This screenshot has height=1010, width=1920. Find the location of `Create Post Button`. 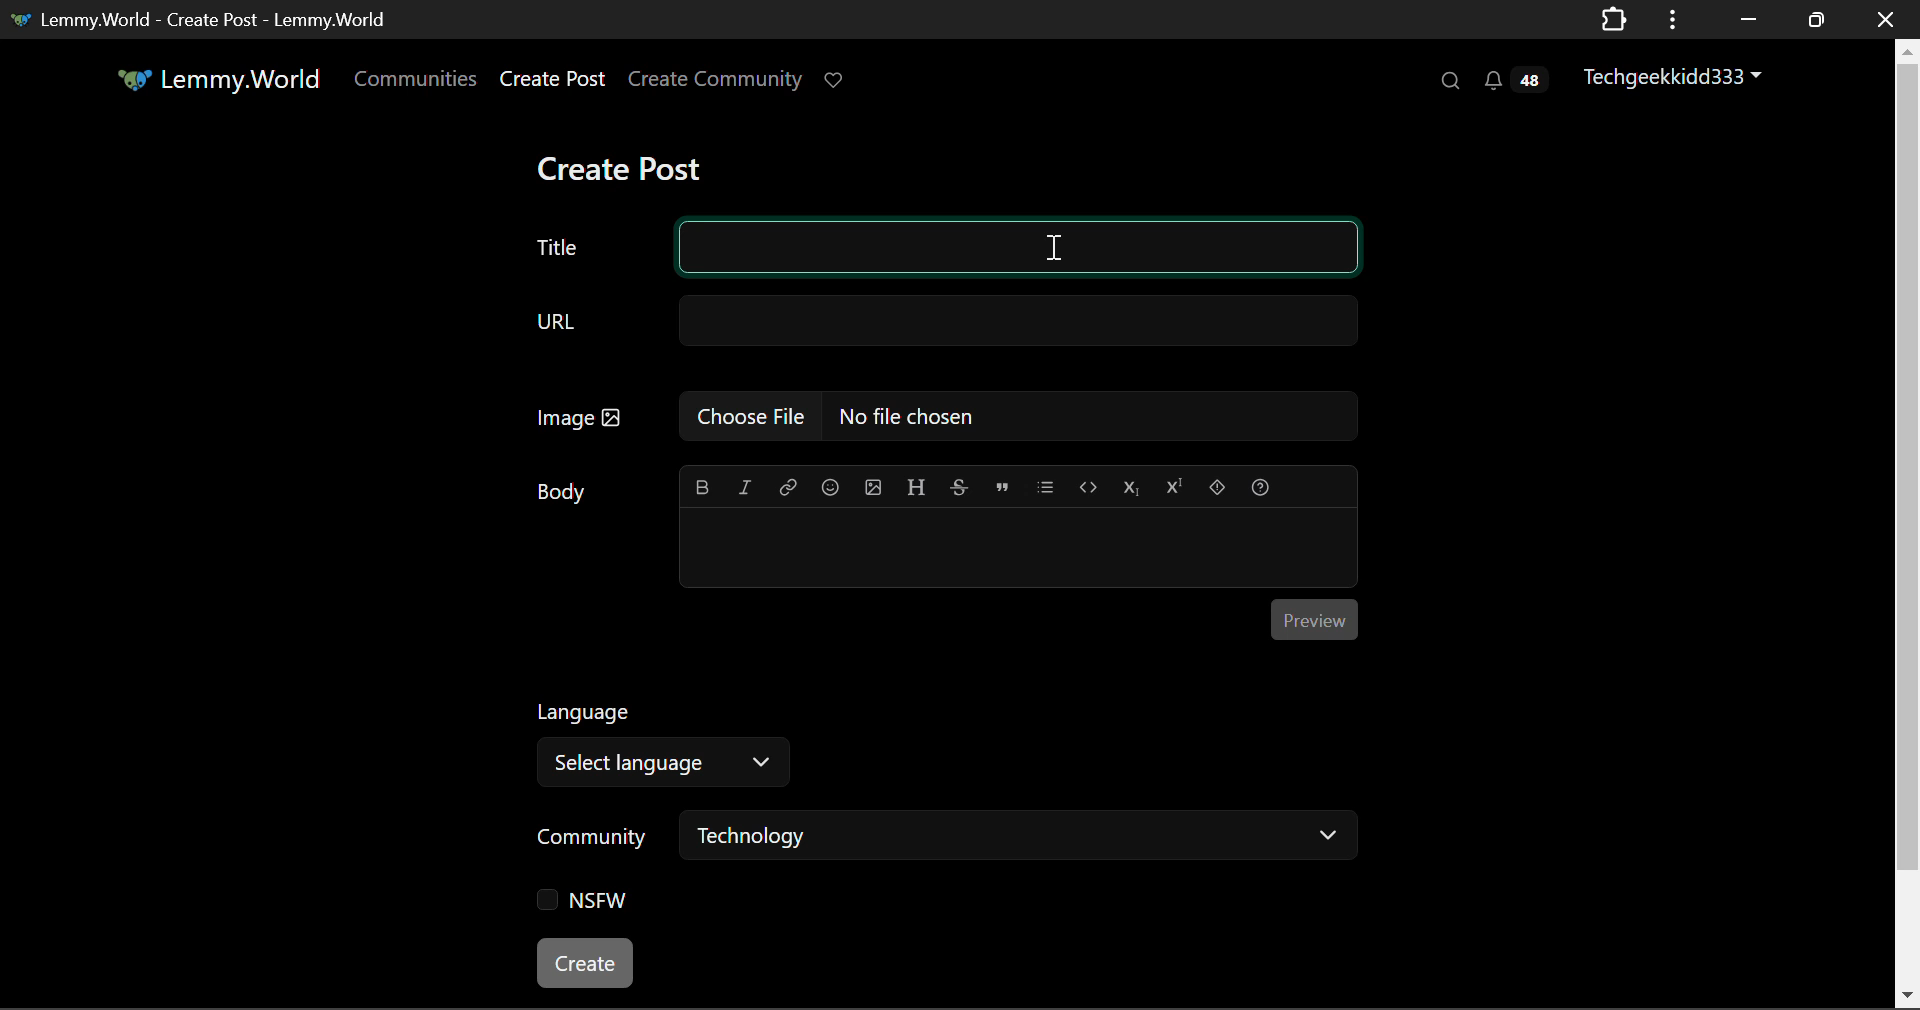

Create Post Button is located at coordinates (587, 963).